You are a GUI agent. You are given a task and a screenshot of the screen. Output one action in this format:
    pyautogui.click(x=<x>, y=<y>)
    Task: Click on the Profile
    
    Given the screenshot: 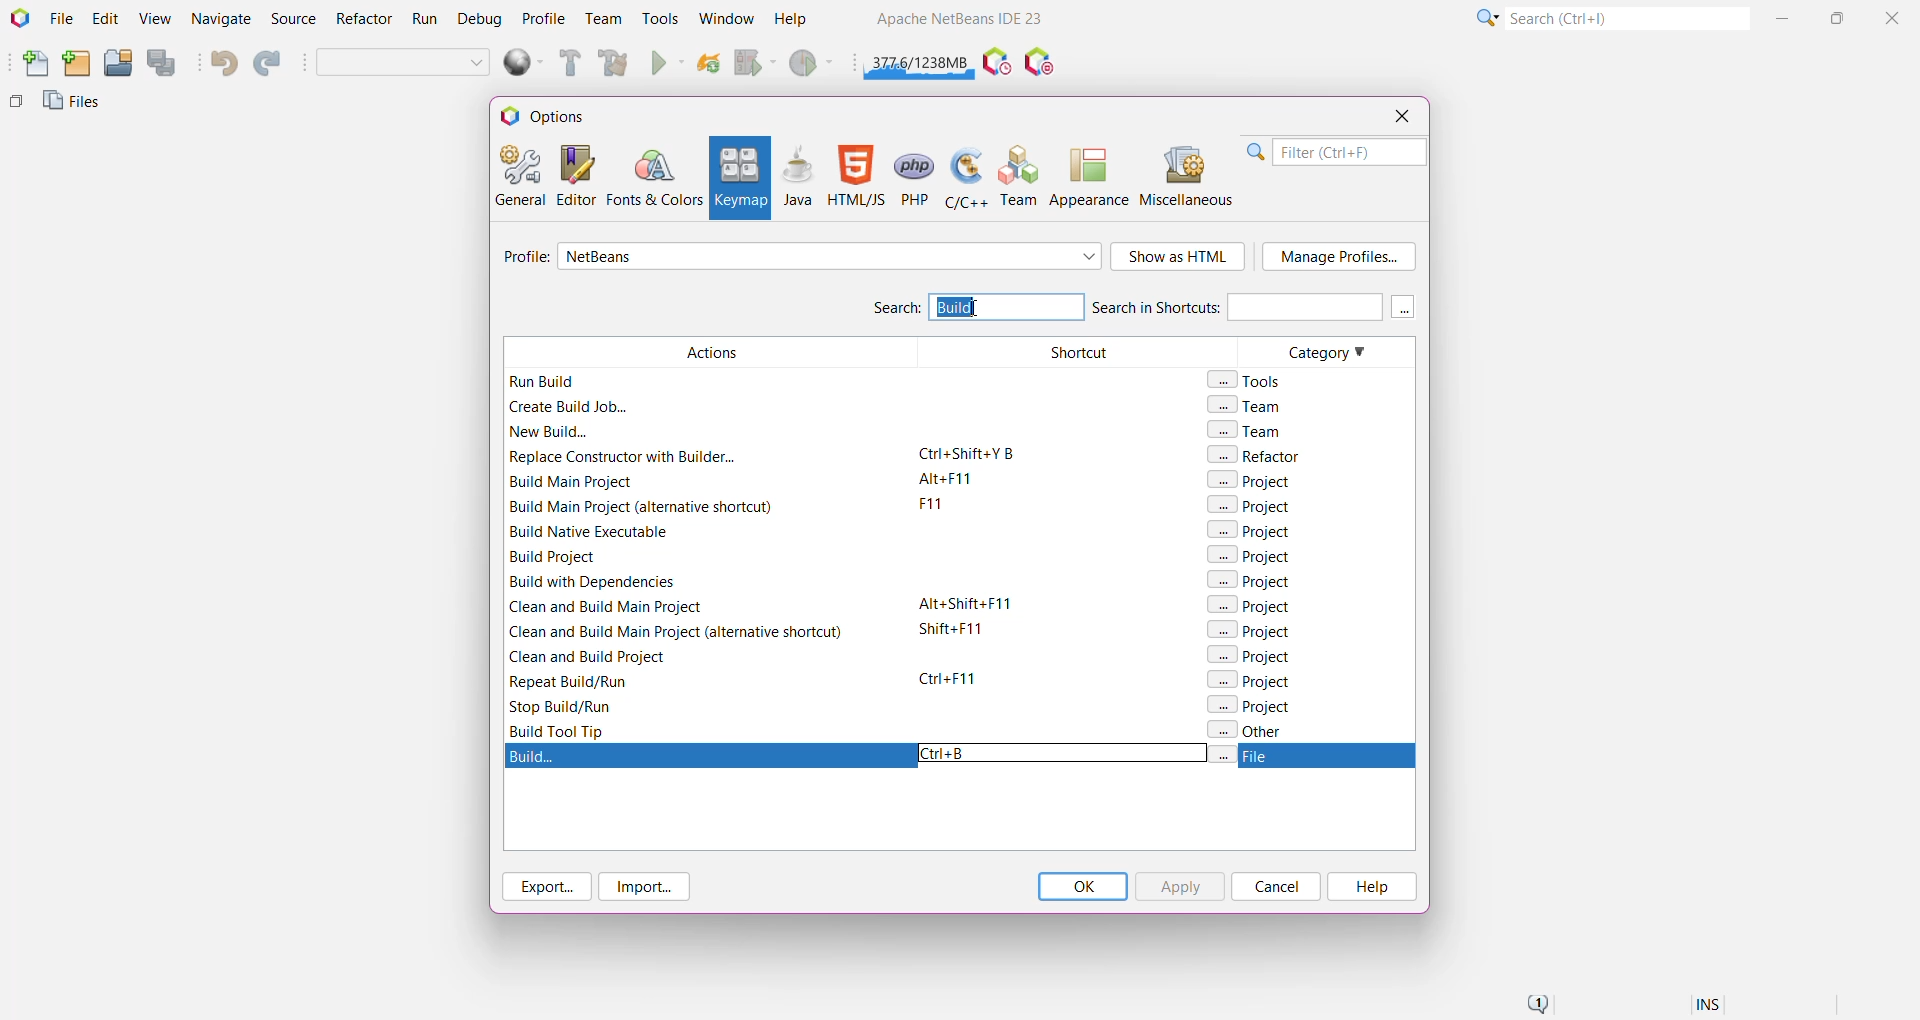 What is the action you would take?
    pyautogui.click(x=544, y=18)
    